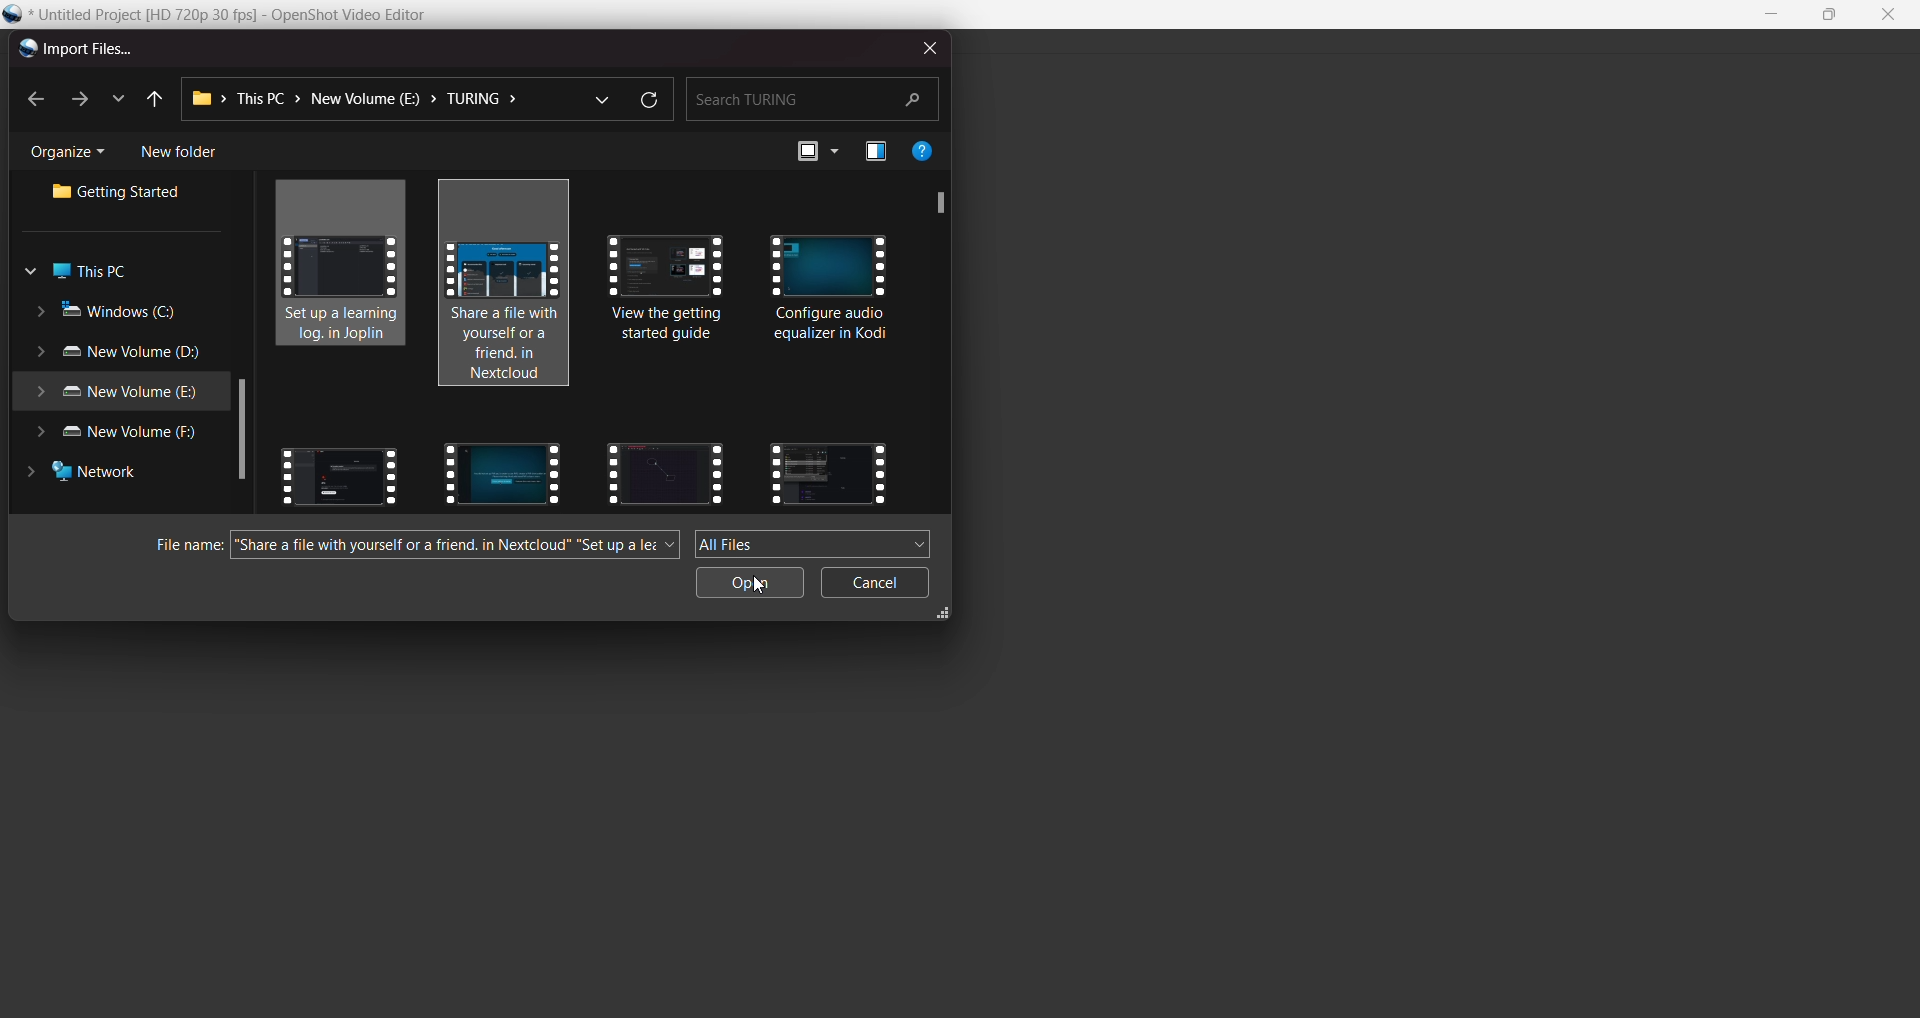 This screenshot has width=1920, height=1018. Describe the element at coordinates (1773, 15) in the screenshot. I see `minimise` at that location.